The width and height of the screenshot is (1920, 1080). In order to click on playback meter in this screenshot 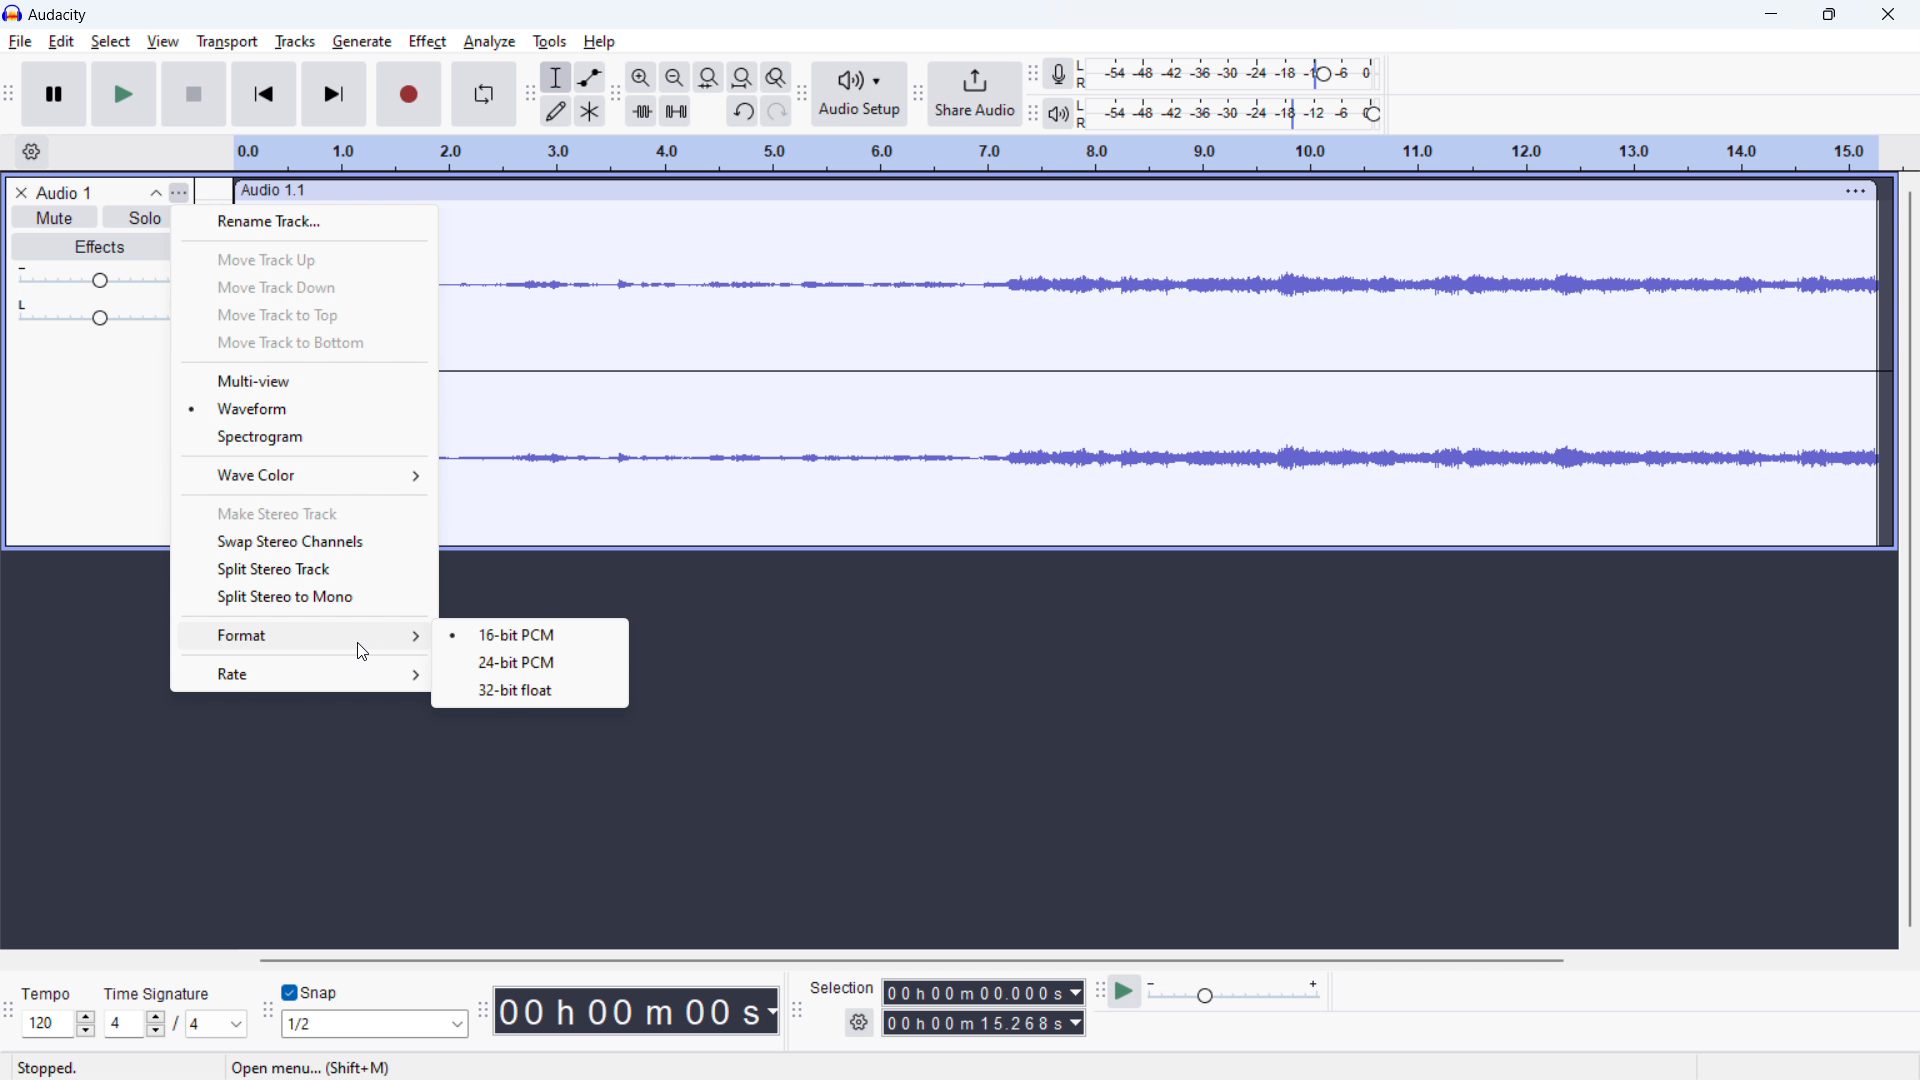, I will do `click(1060, 113)`.